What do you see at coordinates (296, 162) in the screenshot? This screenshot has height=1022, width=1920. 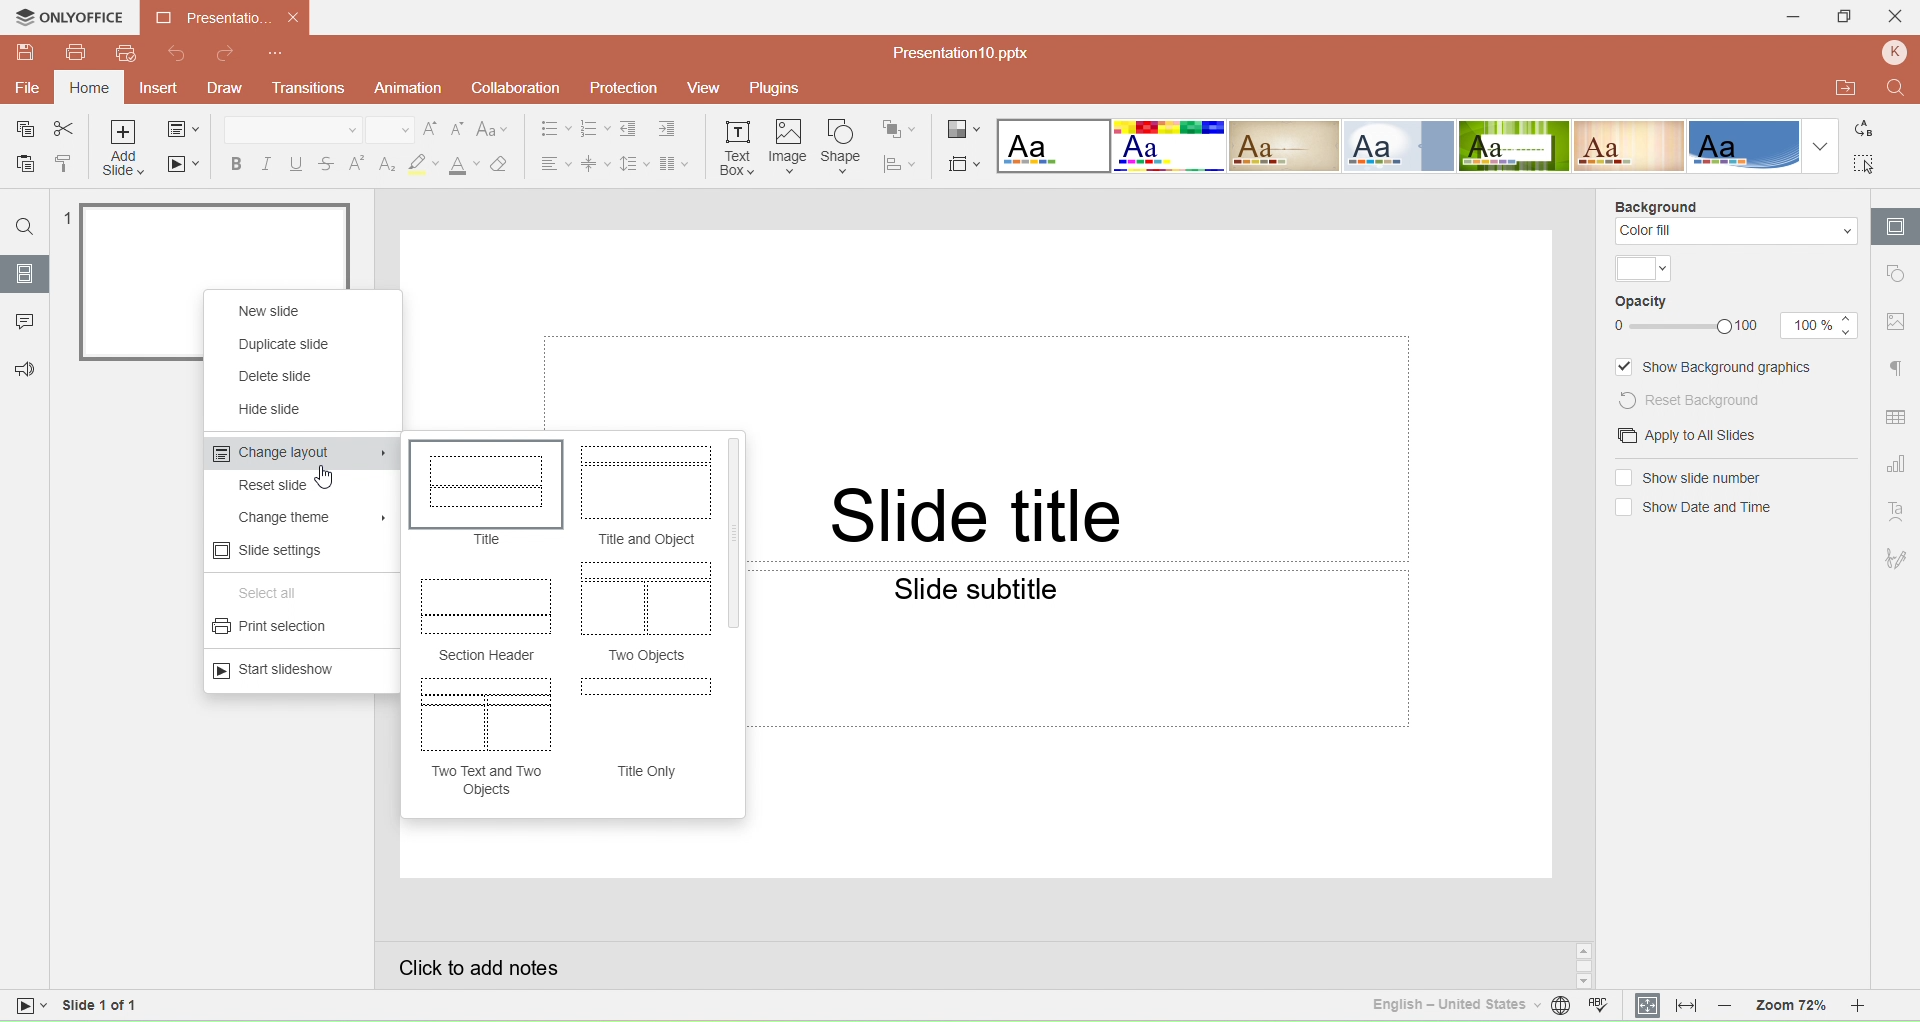 I see `Underline` at bounding box center [296, 162].